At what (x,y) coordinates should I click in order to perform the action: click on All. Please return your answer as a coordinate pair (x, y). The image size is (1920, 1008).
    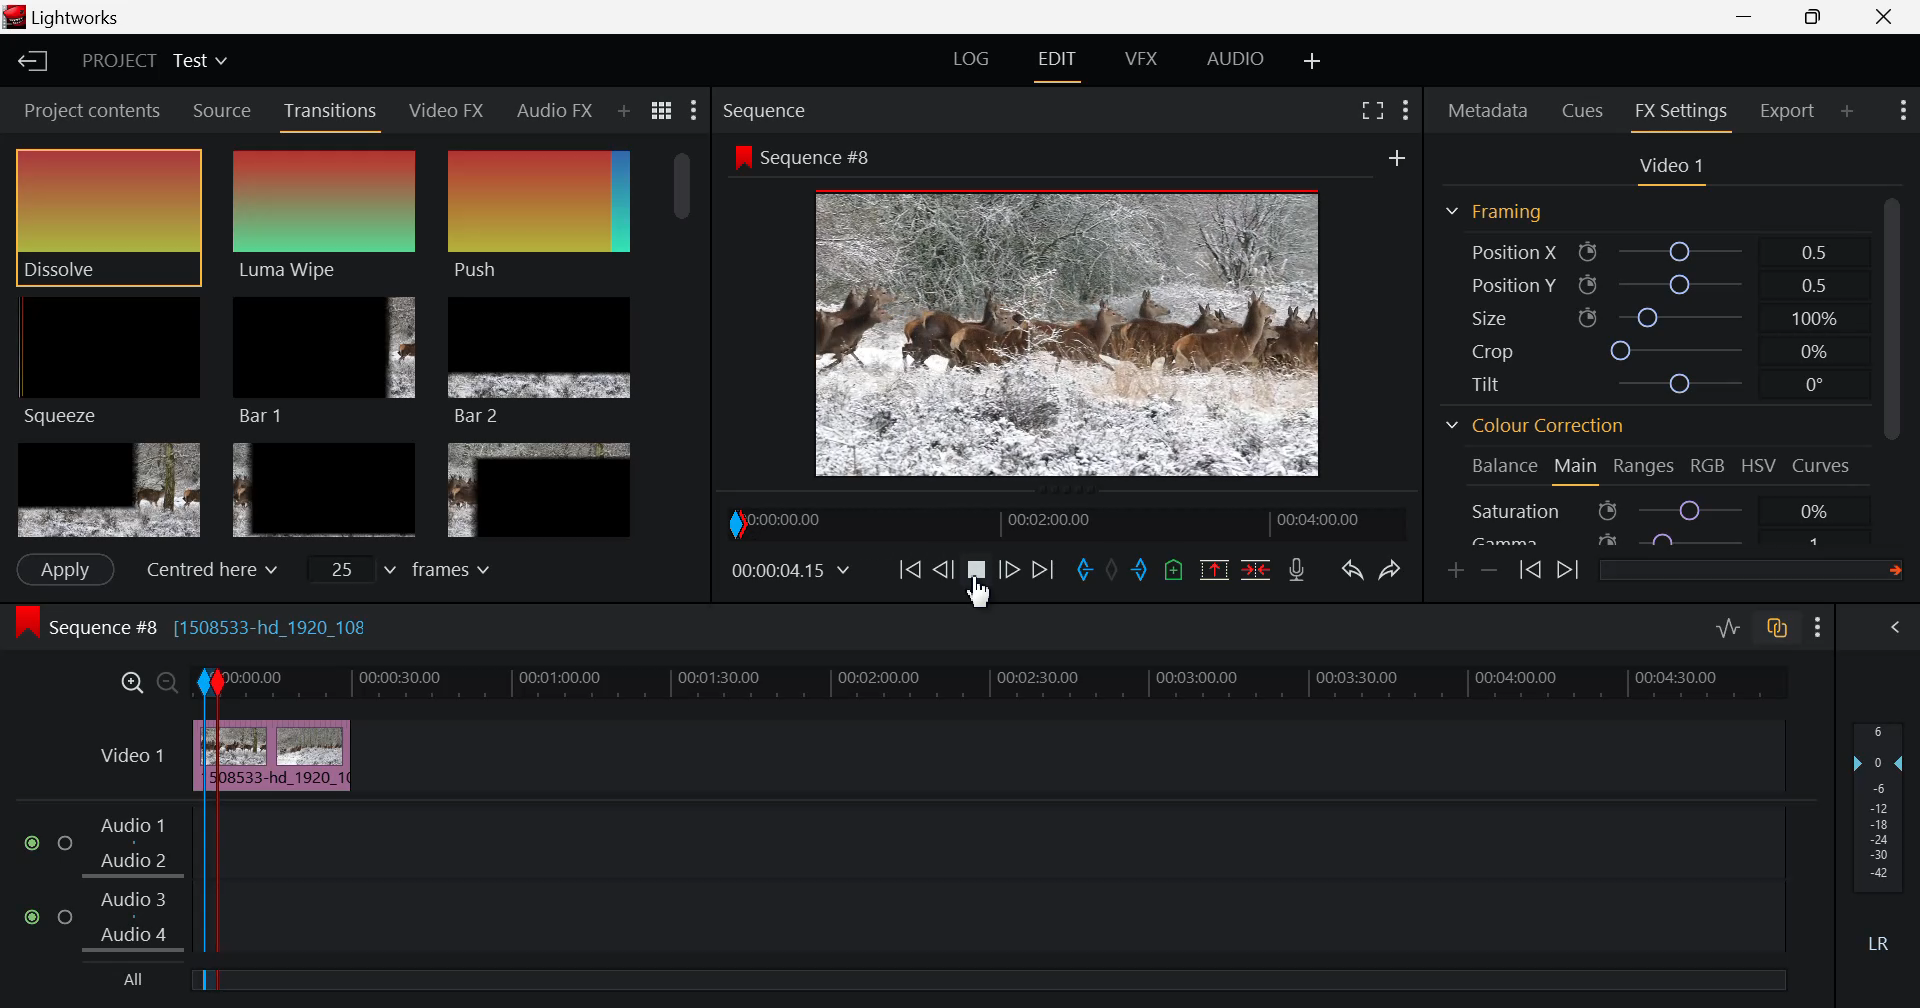
    Looking at the image, I should click on (138, 981).